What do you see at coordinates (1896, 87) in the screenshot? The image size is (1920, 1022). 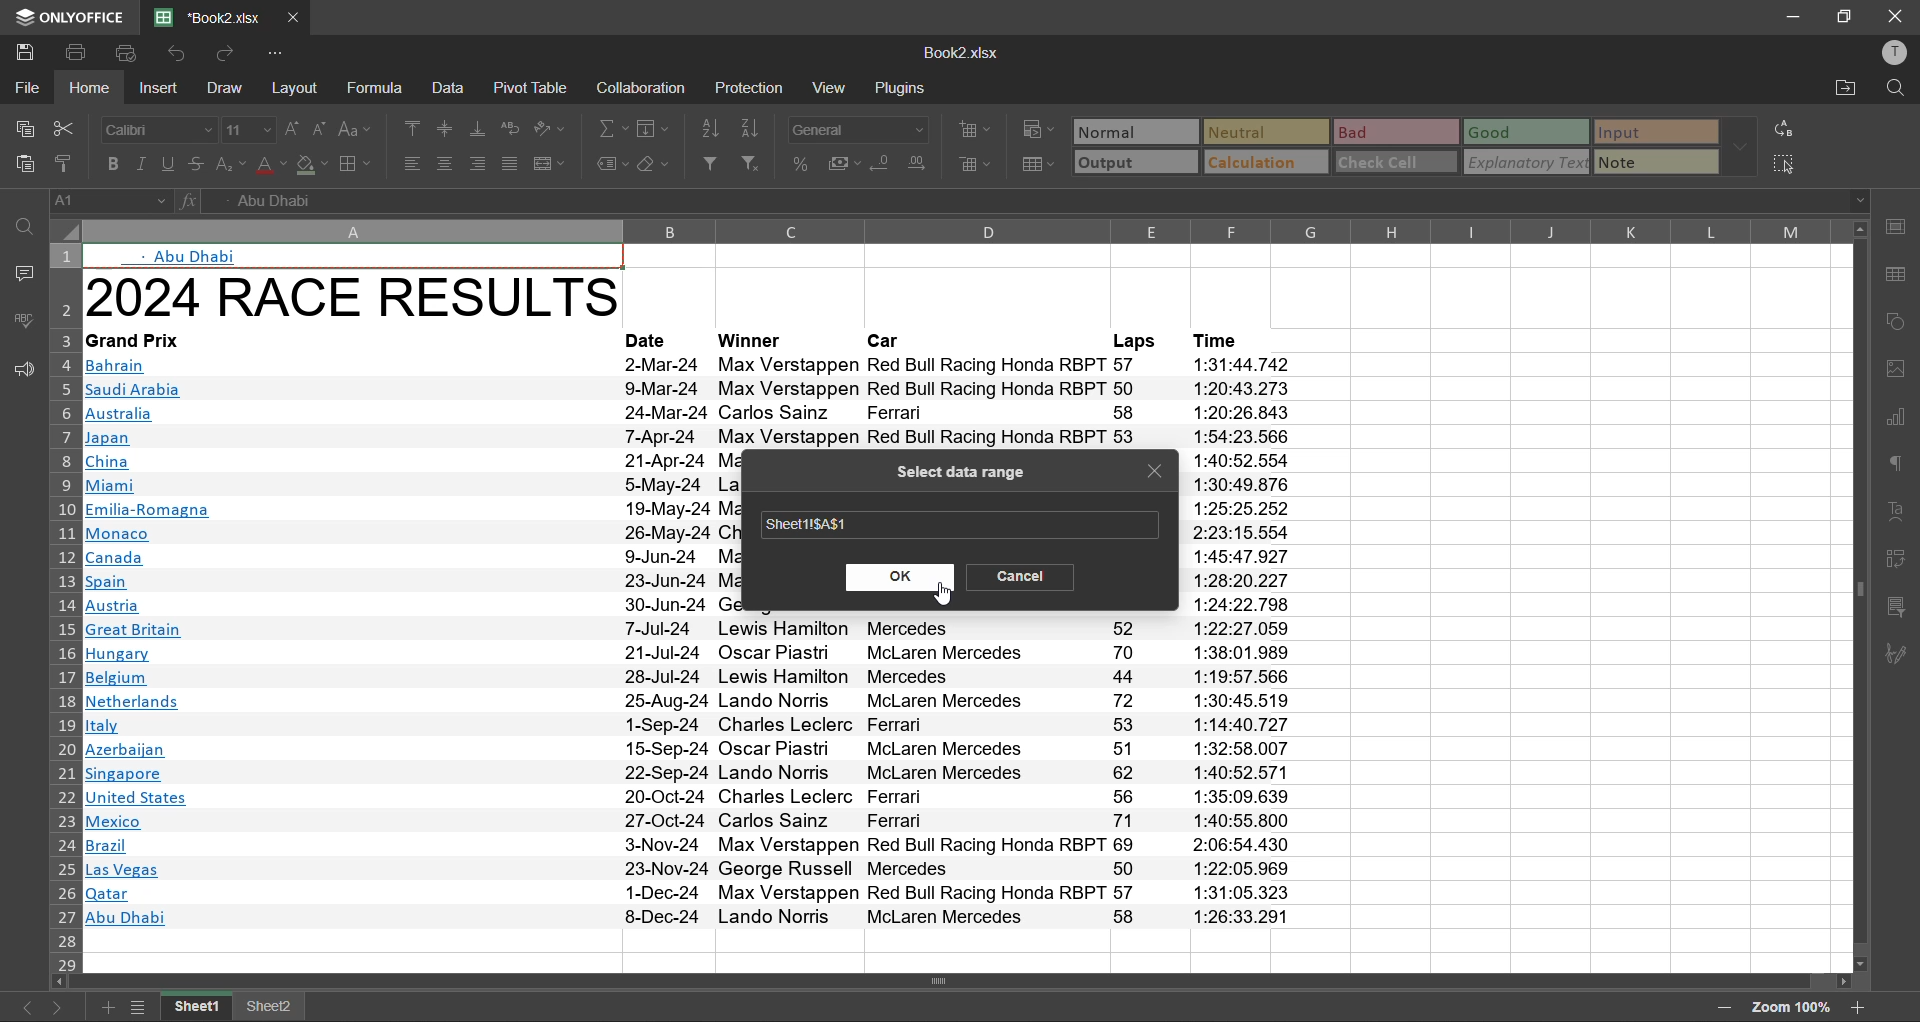 I see `find` at bounding box center [1896, 87].